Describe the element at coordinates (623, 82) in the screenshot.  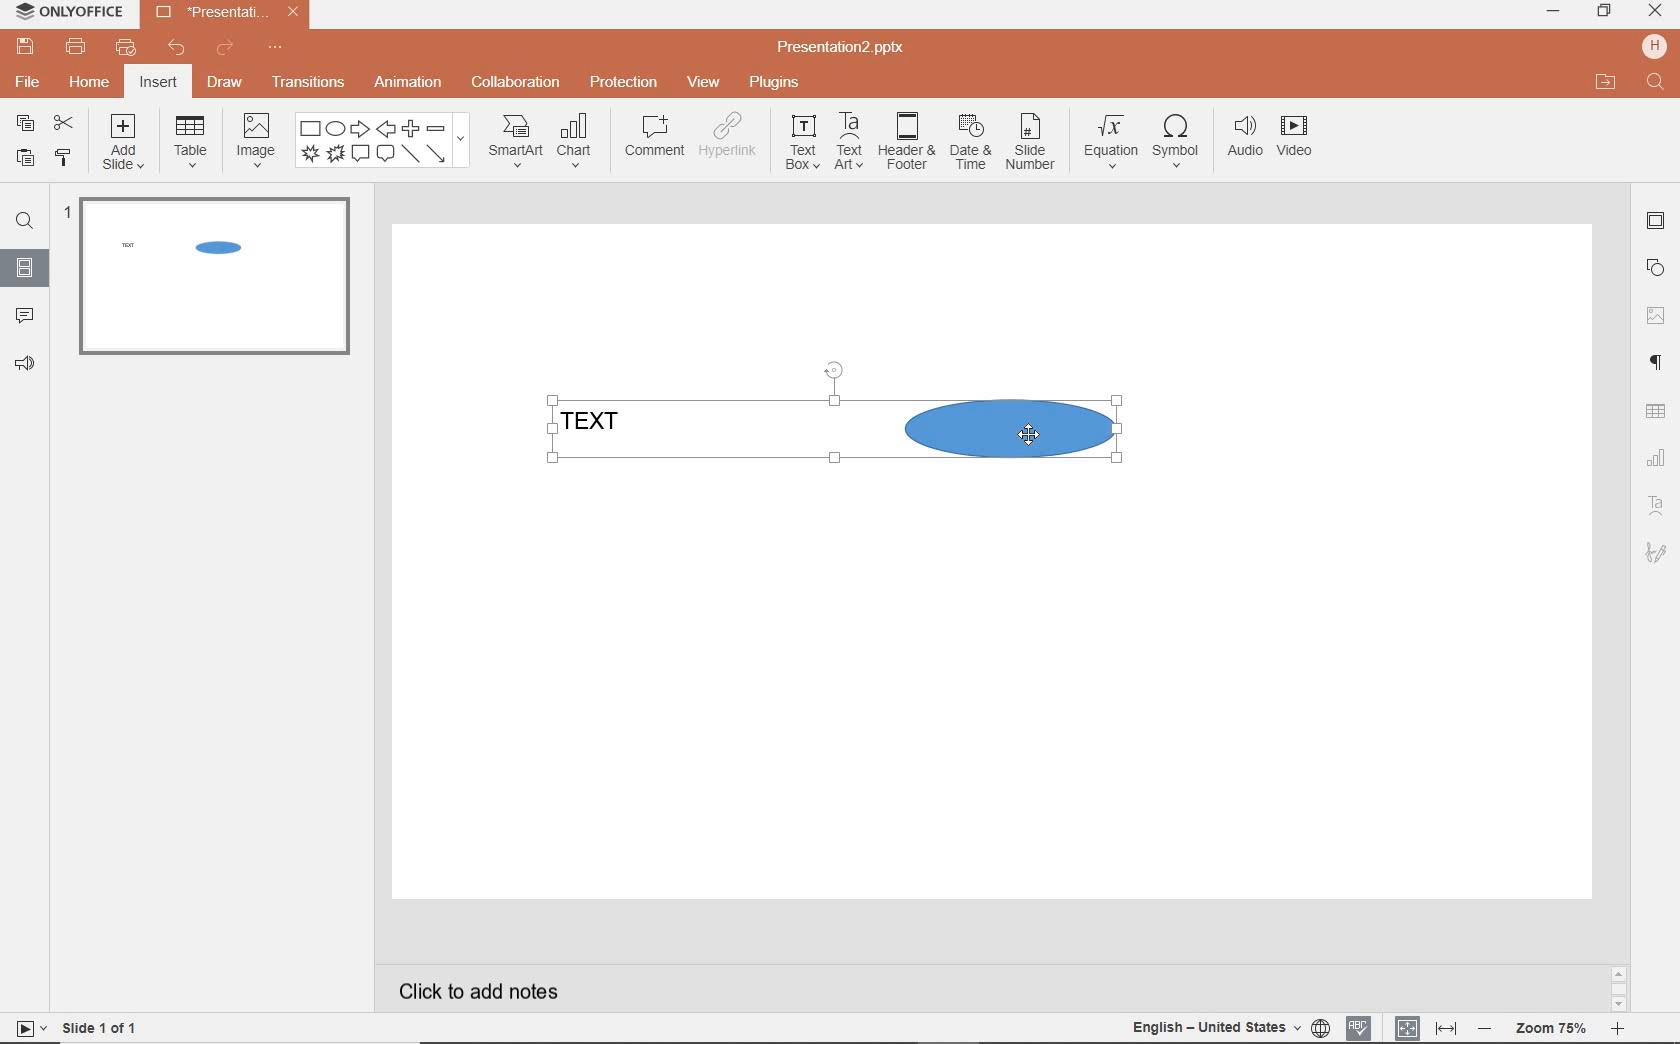
I see `protection` at that location.